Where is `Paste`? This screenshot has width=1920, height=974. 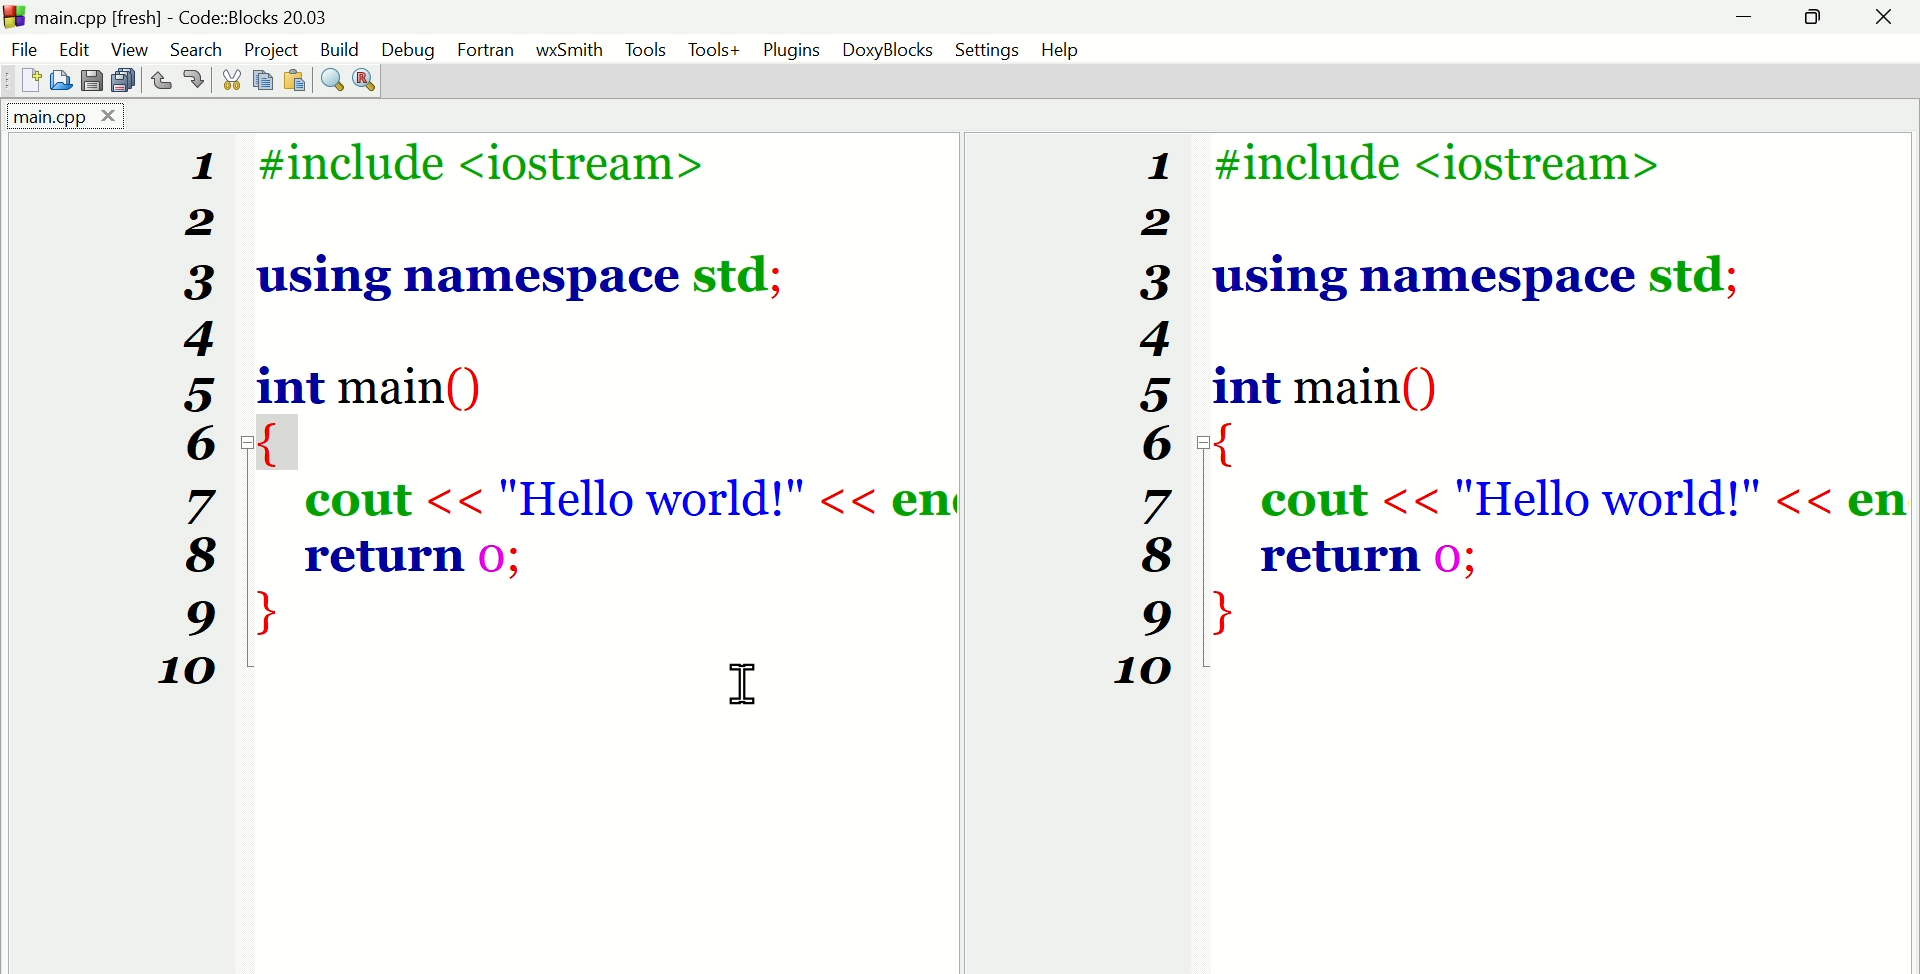
Paste is located at coordinates (299, 77).